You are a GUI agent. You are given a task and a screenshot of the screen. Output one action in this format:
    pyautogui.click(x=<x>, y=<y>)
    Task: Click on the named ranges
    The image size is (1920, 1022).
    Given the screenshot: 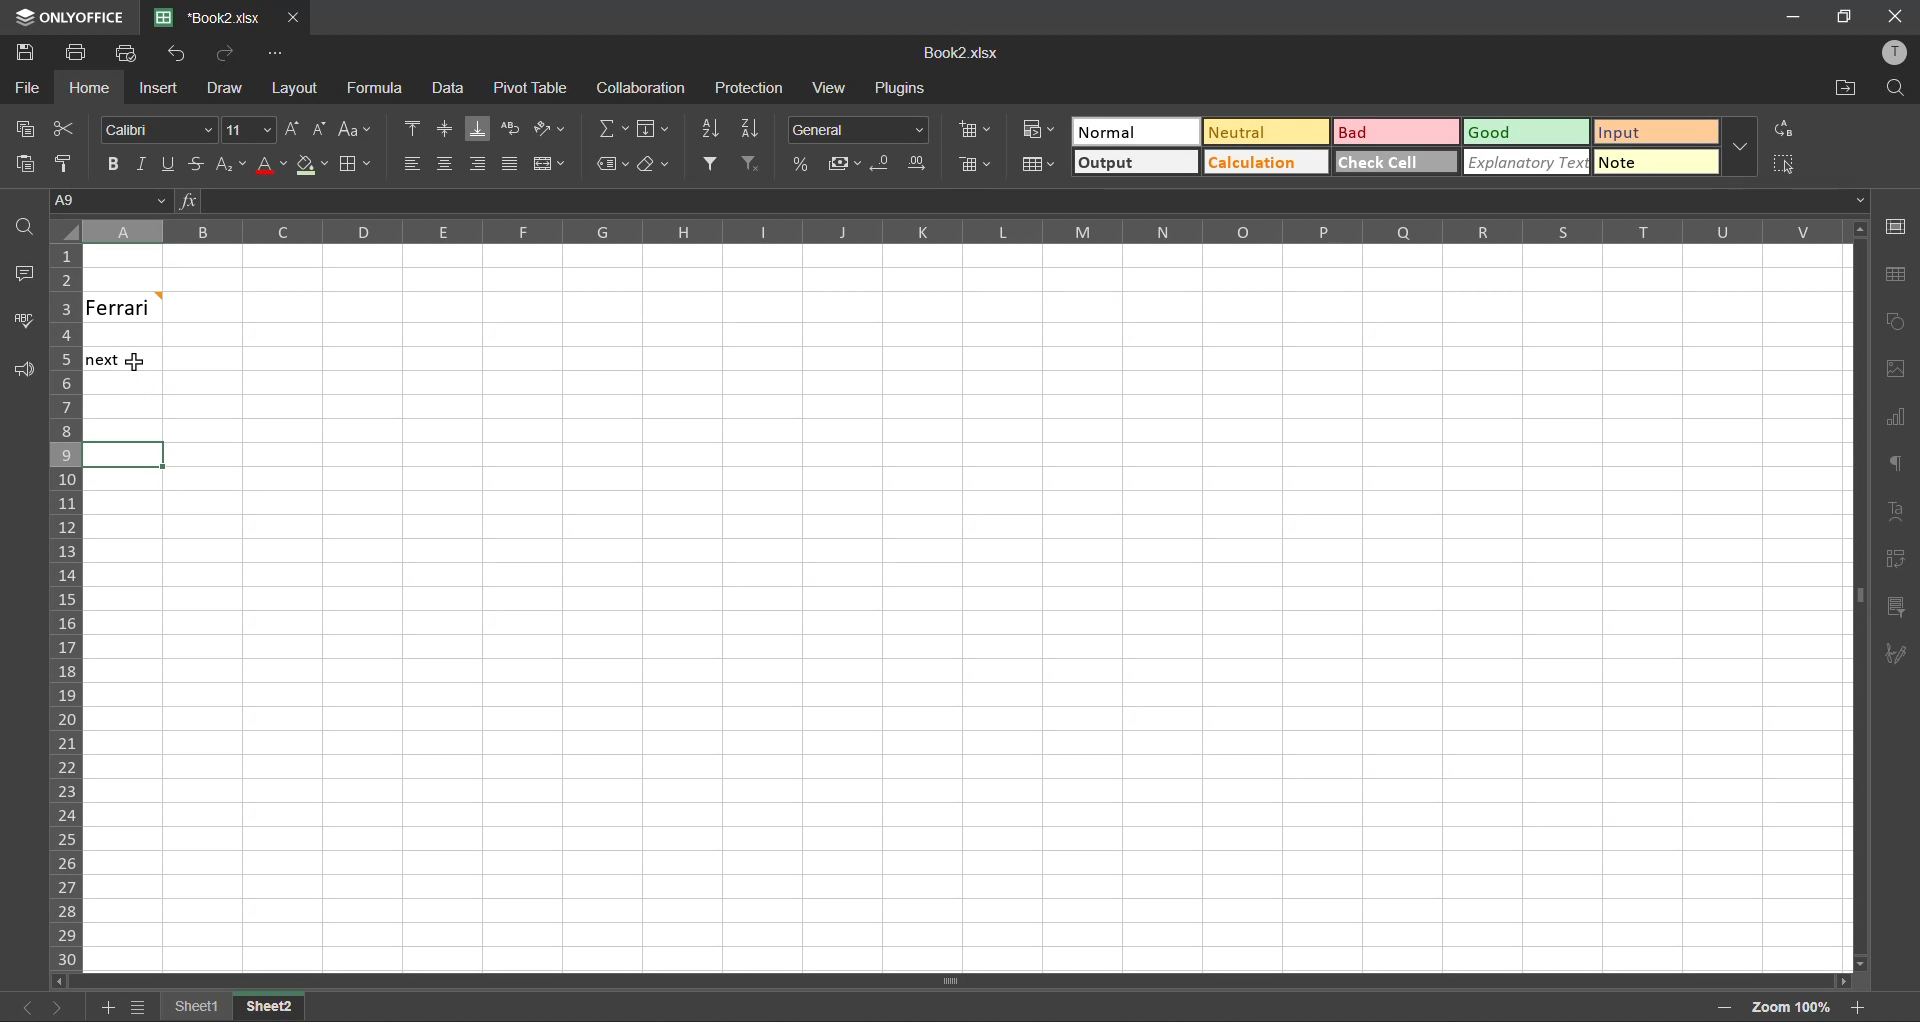 What is the action you would take?
    pyautogui.click(x=612, y=165)
    